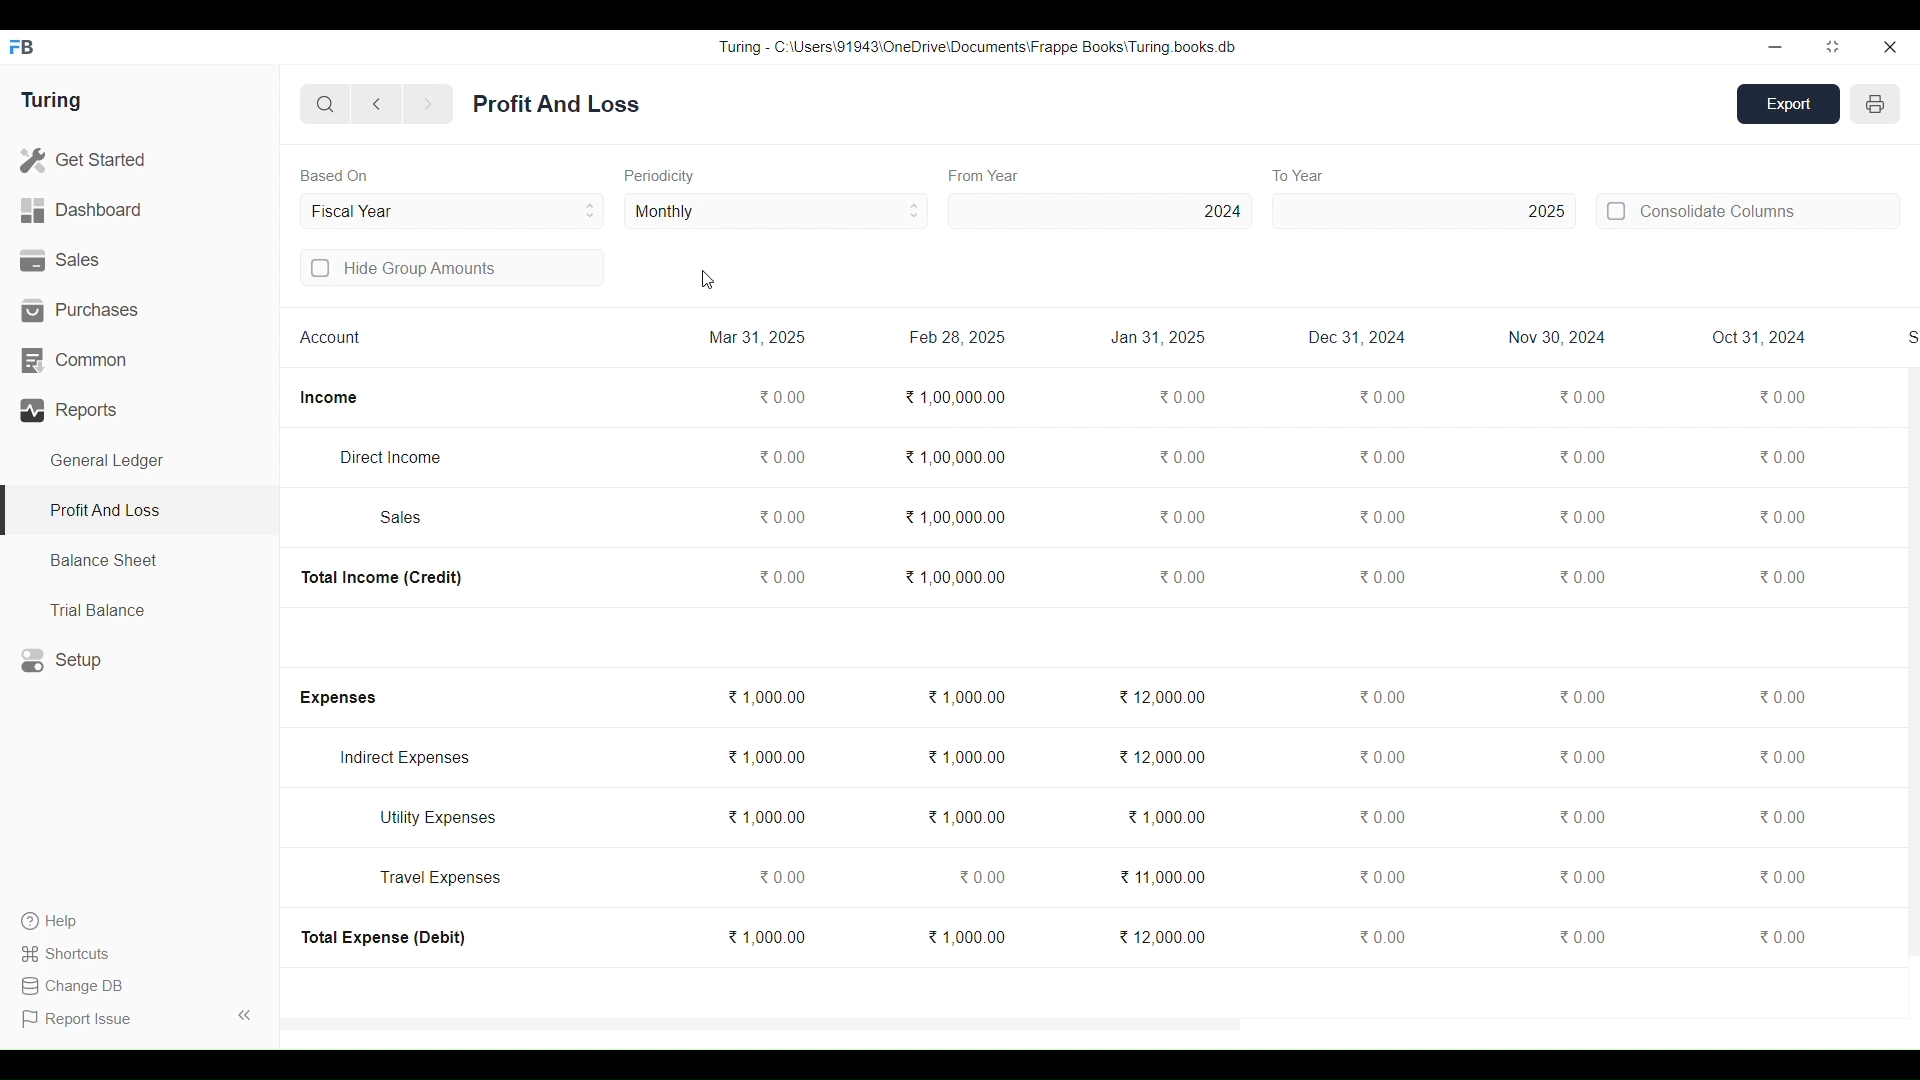 The width and height of the screenshot is (1920, 1080). I want to click on 0.00, so click(1782, 397).